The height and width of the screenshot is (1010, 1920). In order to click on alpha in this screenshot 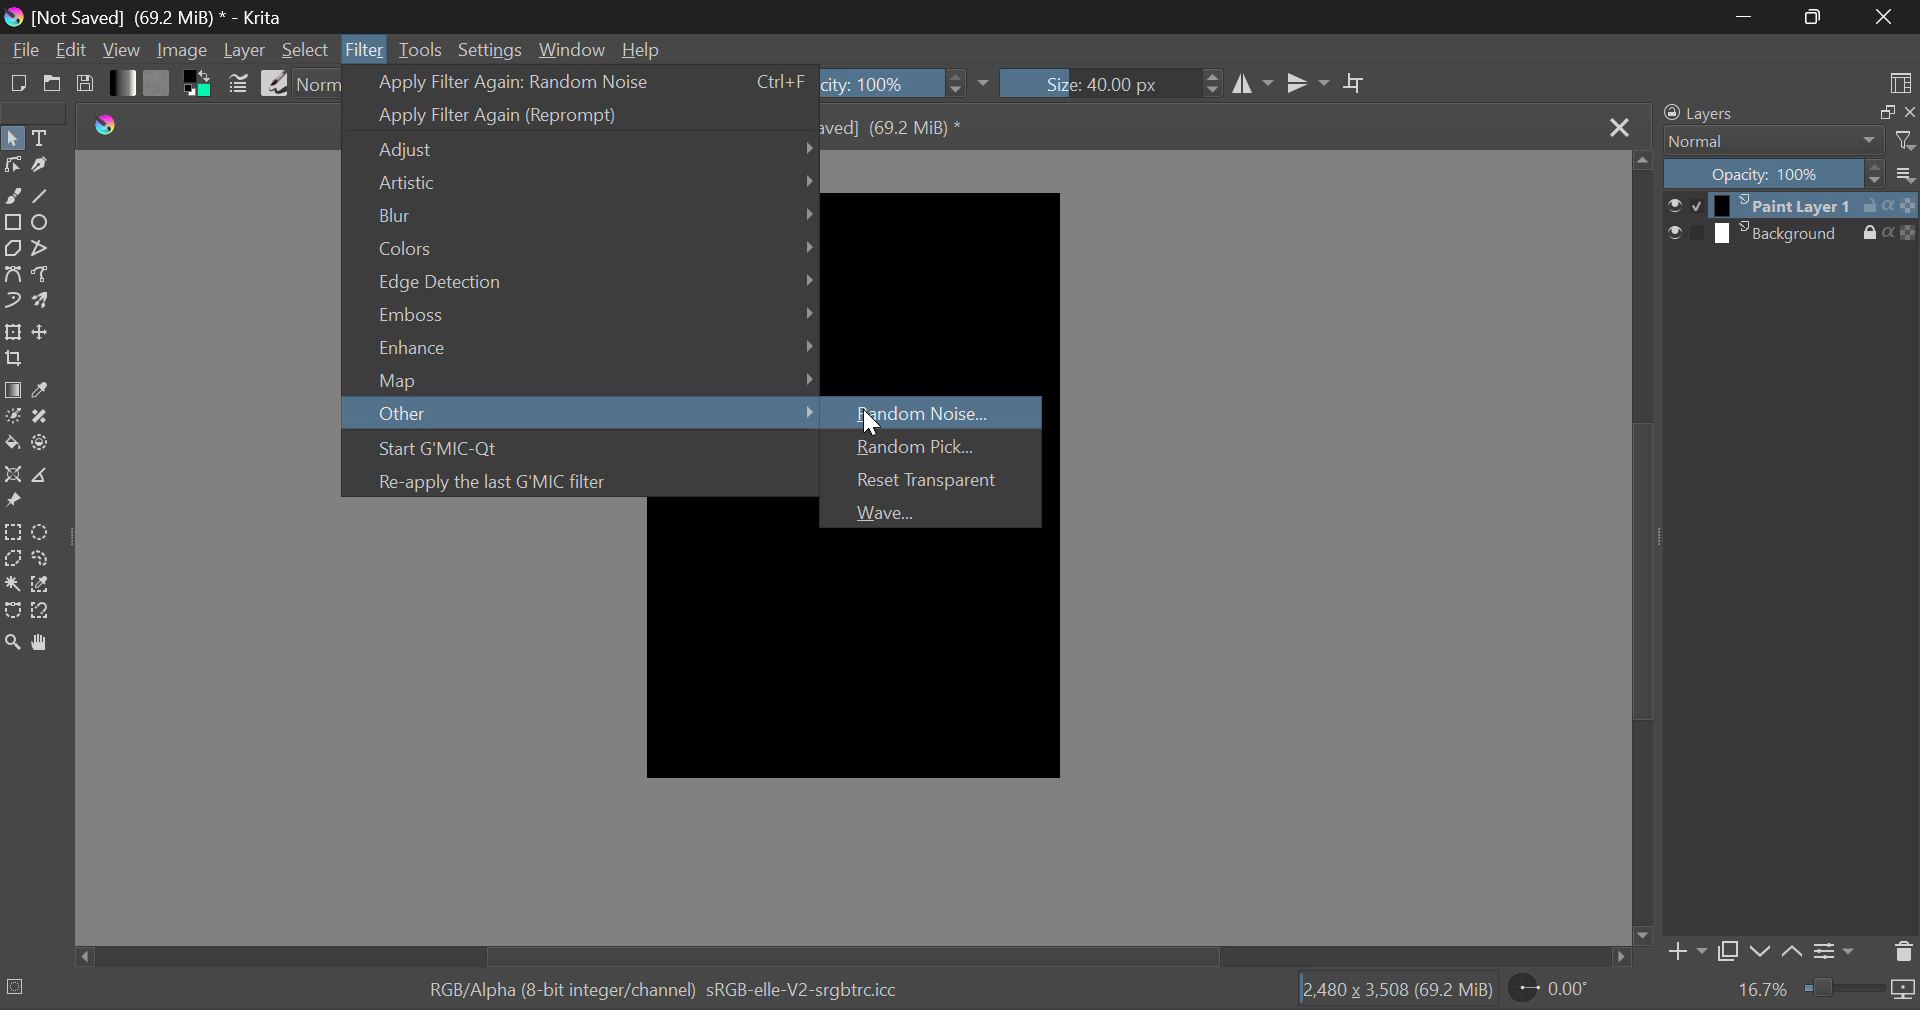, I will do `click(1881, 234)`.